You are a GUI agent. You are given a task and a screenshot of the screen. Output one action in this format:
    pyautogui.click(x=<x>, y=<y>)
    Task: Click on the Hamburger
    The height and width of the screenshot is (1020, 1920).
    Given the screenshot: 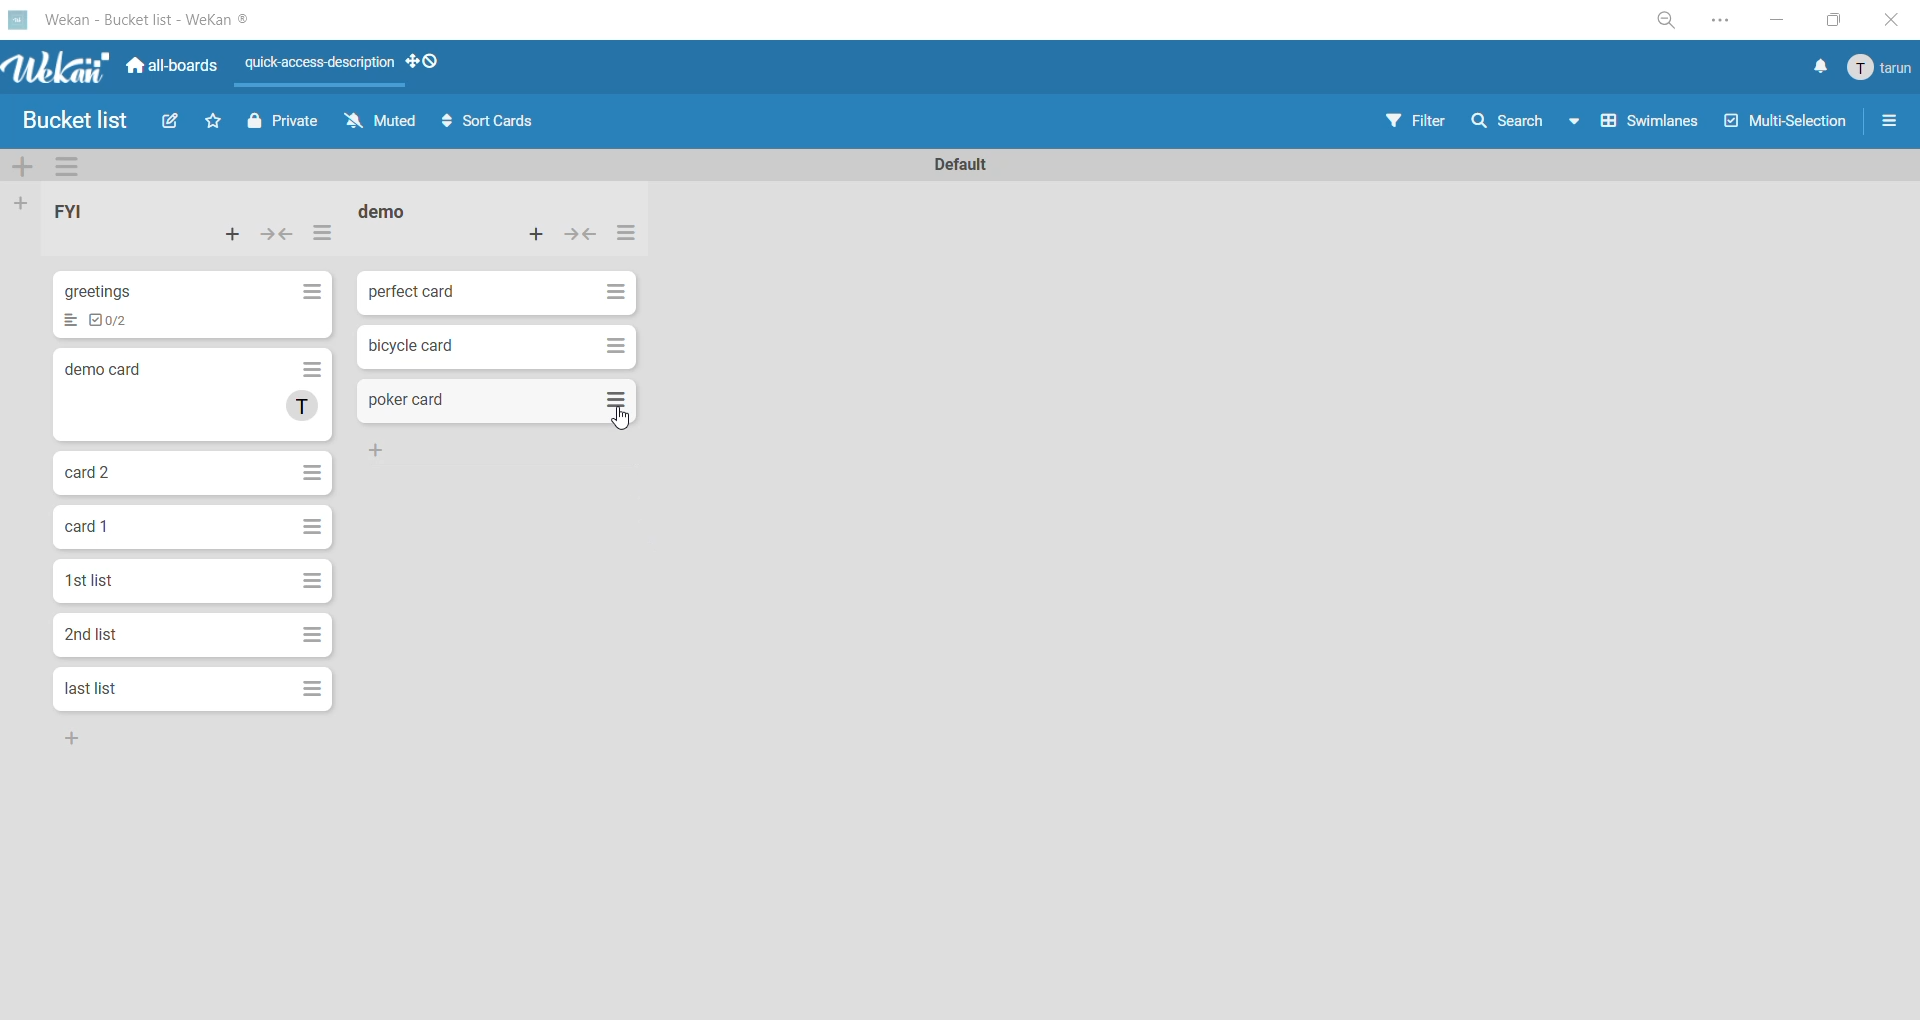 What is the action you would take?
    pyautogui.click(x=311, y=292)
    